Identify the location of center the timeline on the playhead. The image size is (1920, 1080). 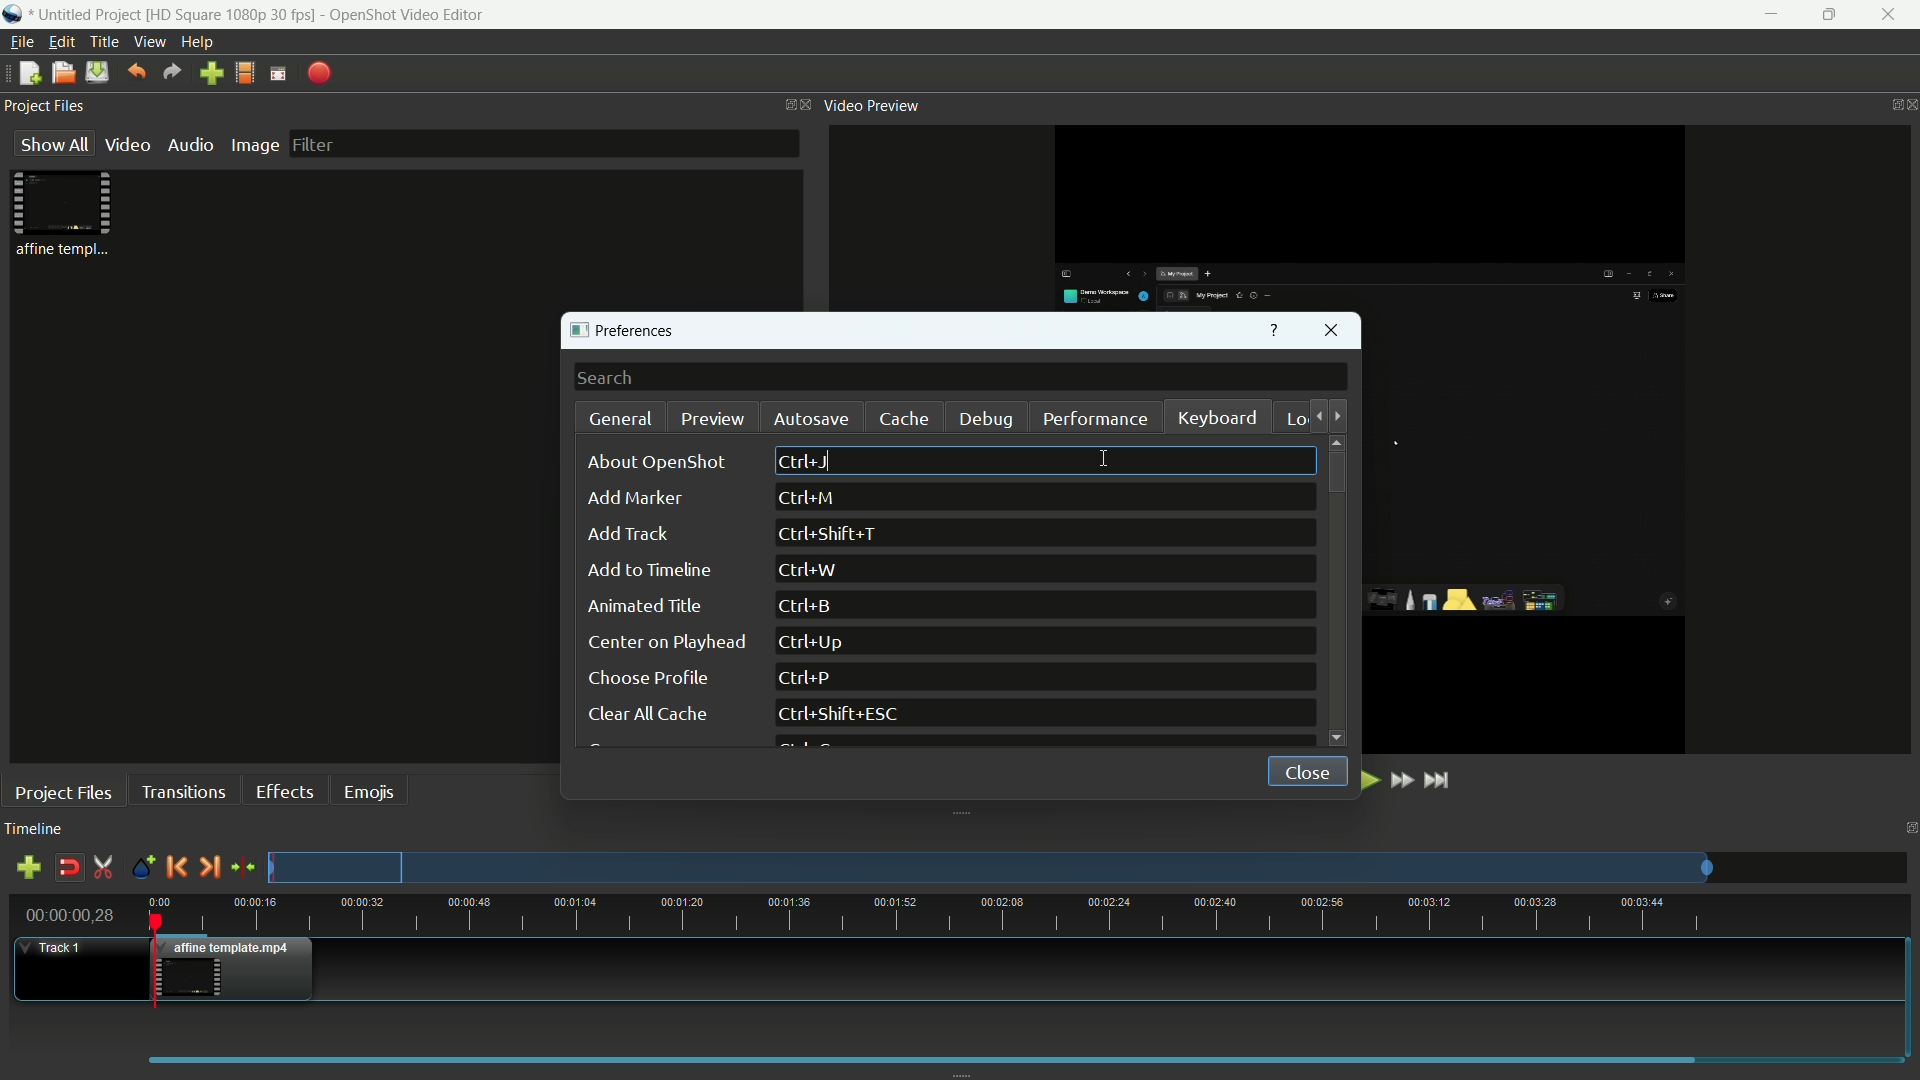
(243, 866).